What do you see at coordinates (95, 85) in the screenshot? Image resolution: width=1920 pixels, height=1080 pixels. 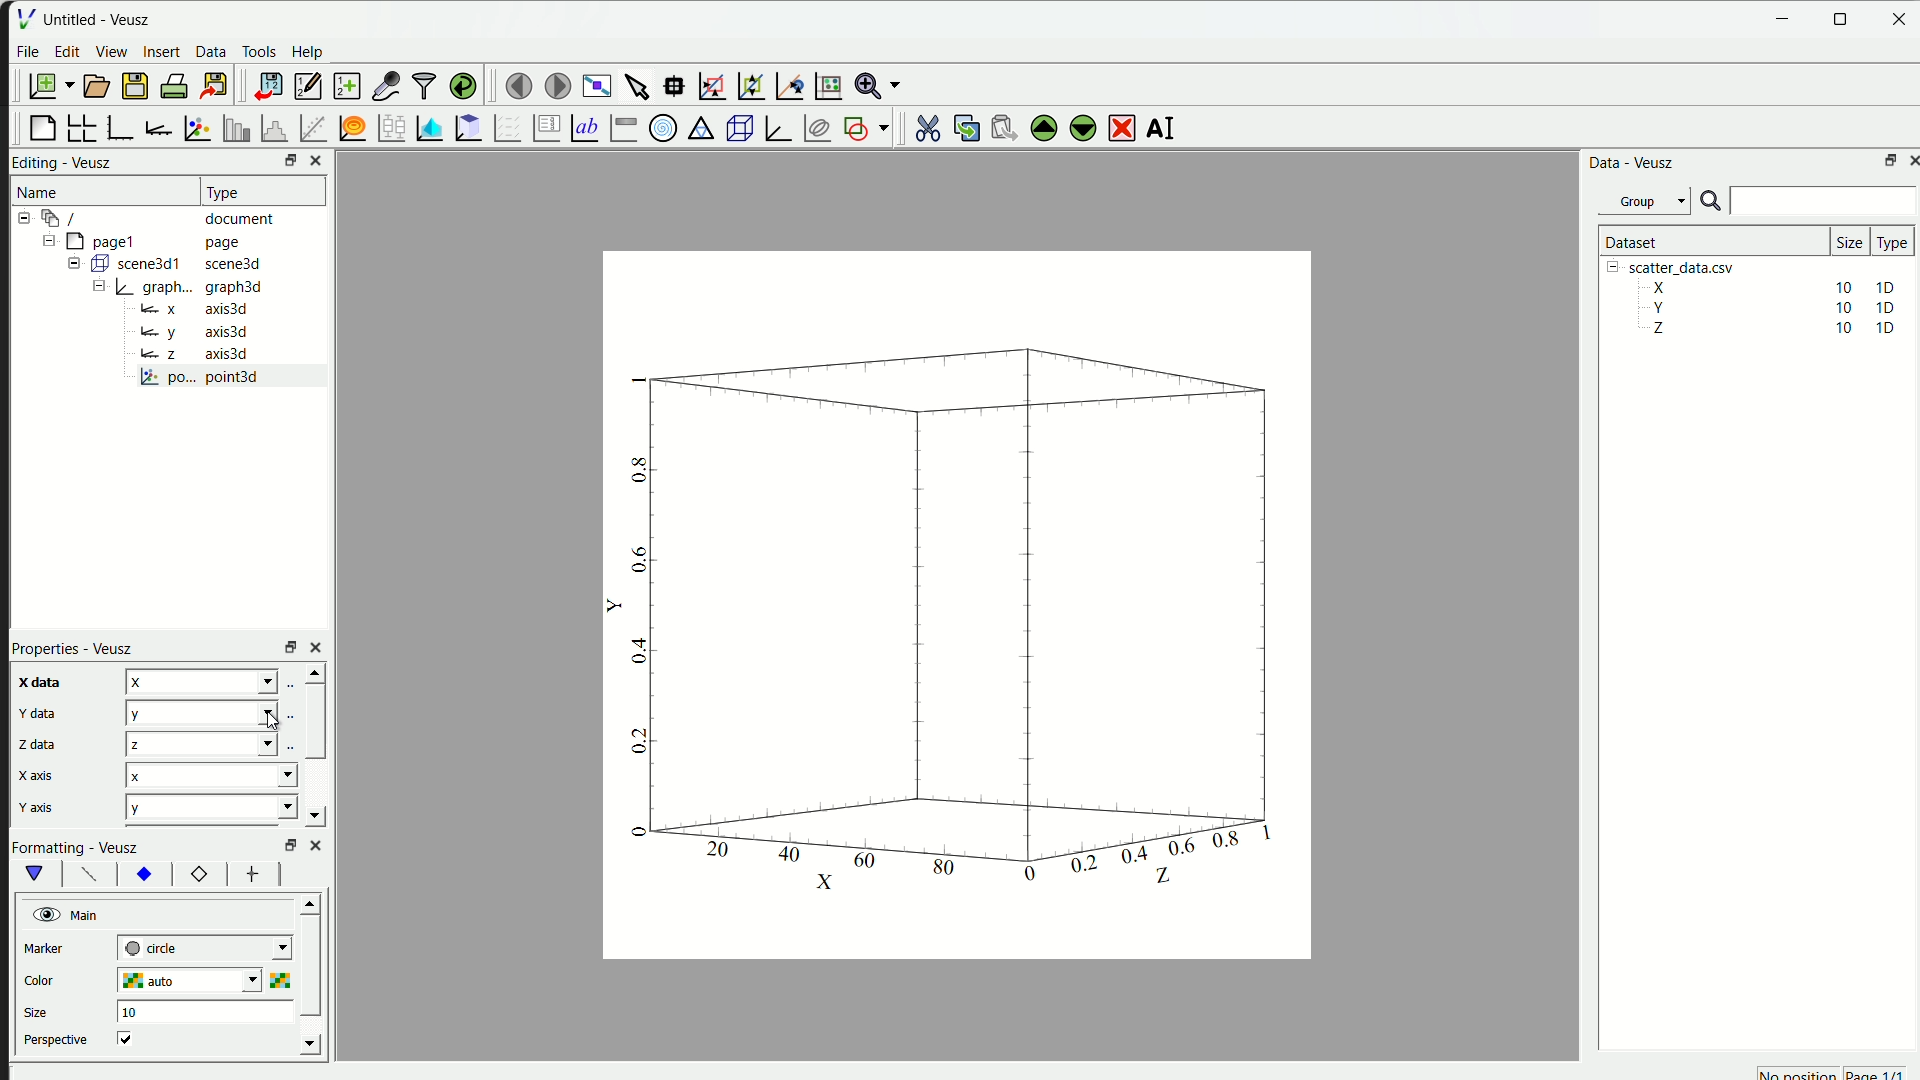 I see `open a document` at bounding box center [95, 85].